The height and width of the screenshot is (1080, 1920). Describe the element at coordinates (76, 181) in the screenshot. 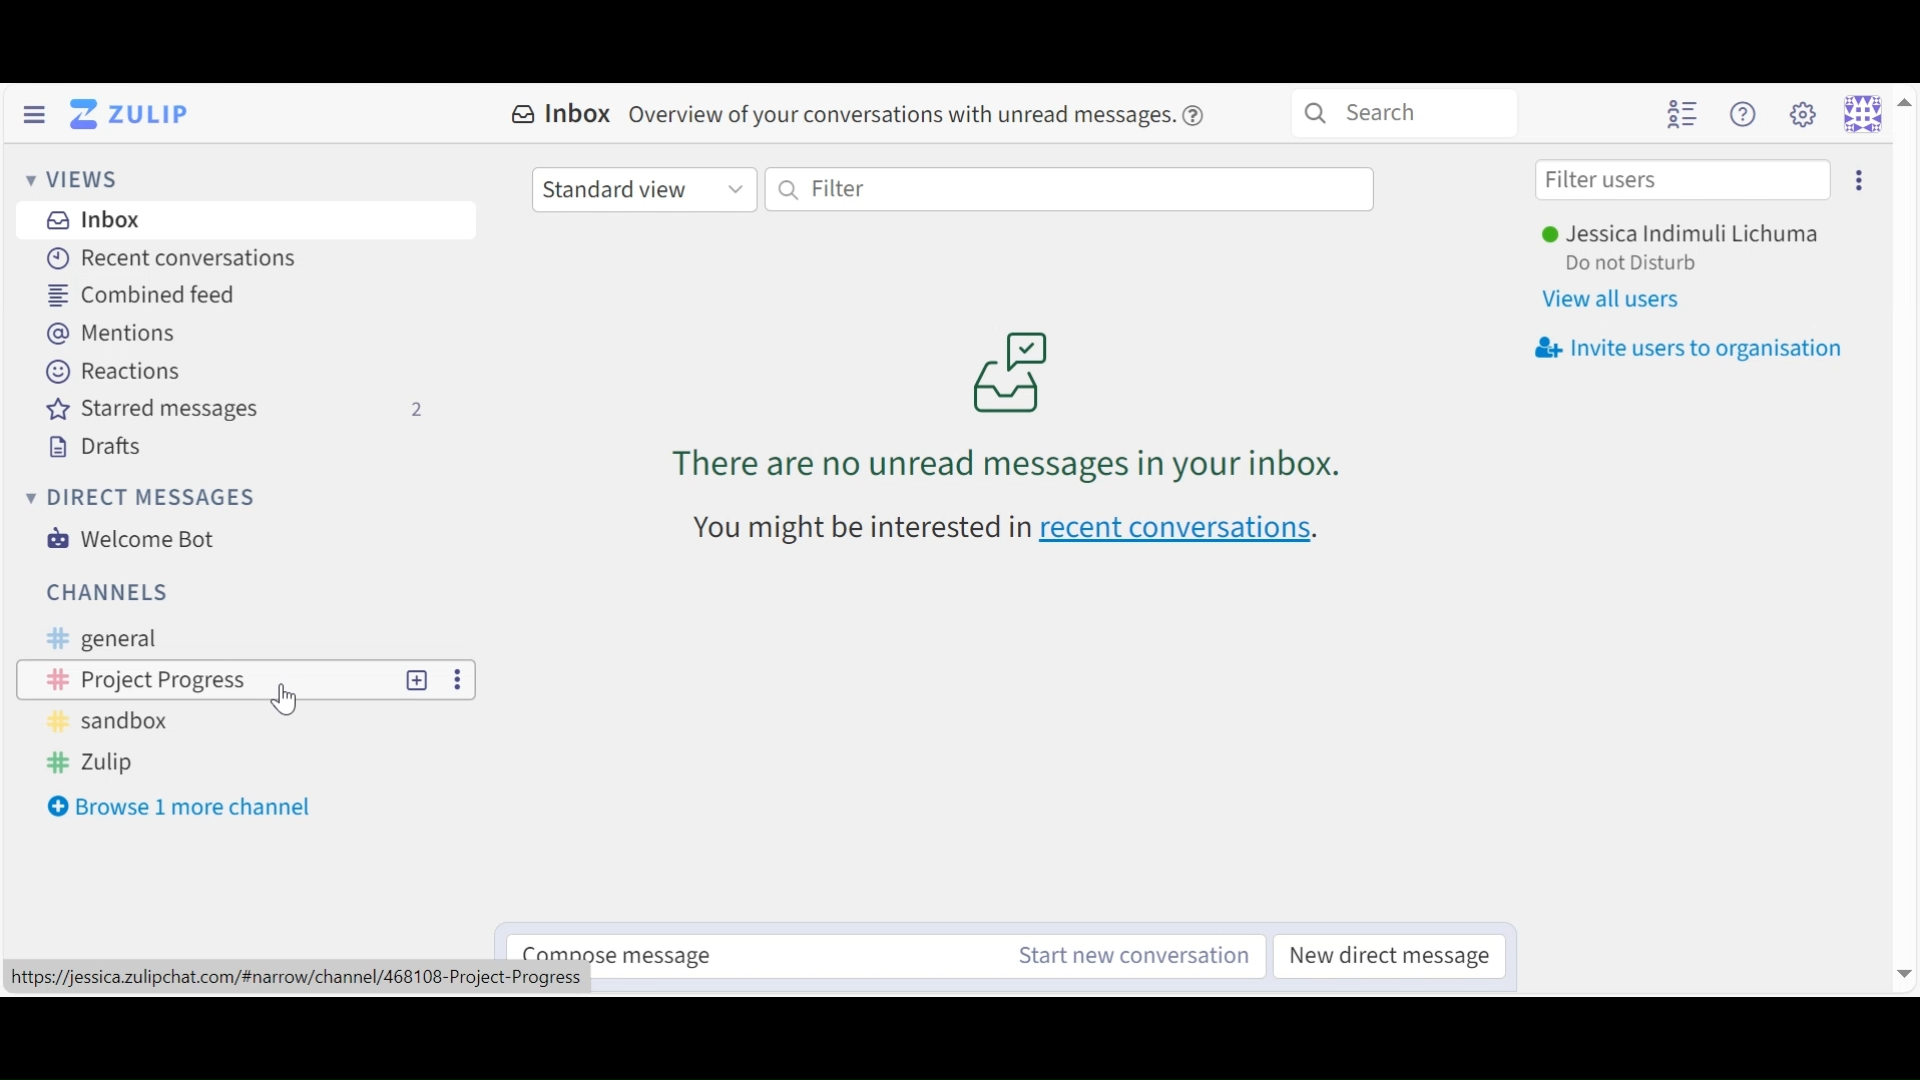

I see `Views` at that location.